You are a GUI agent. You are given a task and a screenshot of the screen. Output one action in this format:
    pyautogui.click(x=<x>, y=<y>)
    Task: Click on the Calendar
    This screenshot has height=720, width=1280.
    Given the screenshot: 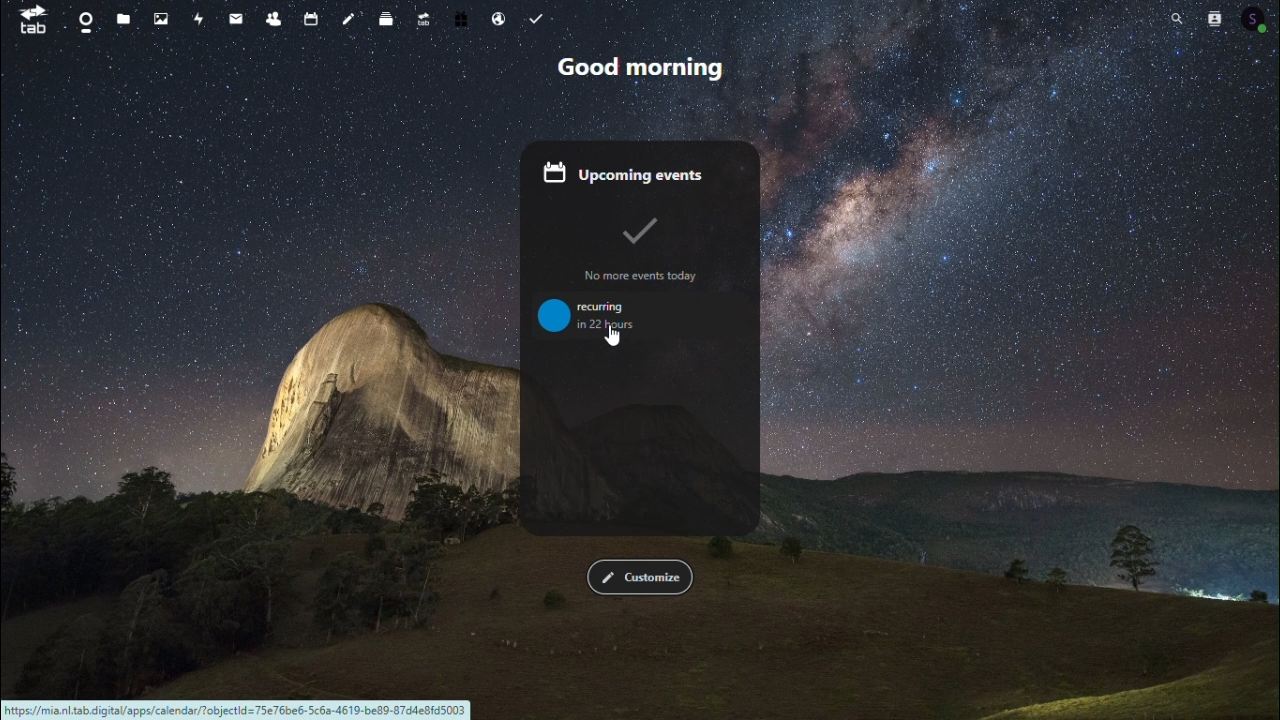 What is the action you would take?
    pyautogui.click(x=555, y=173)
    